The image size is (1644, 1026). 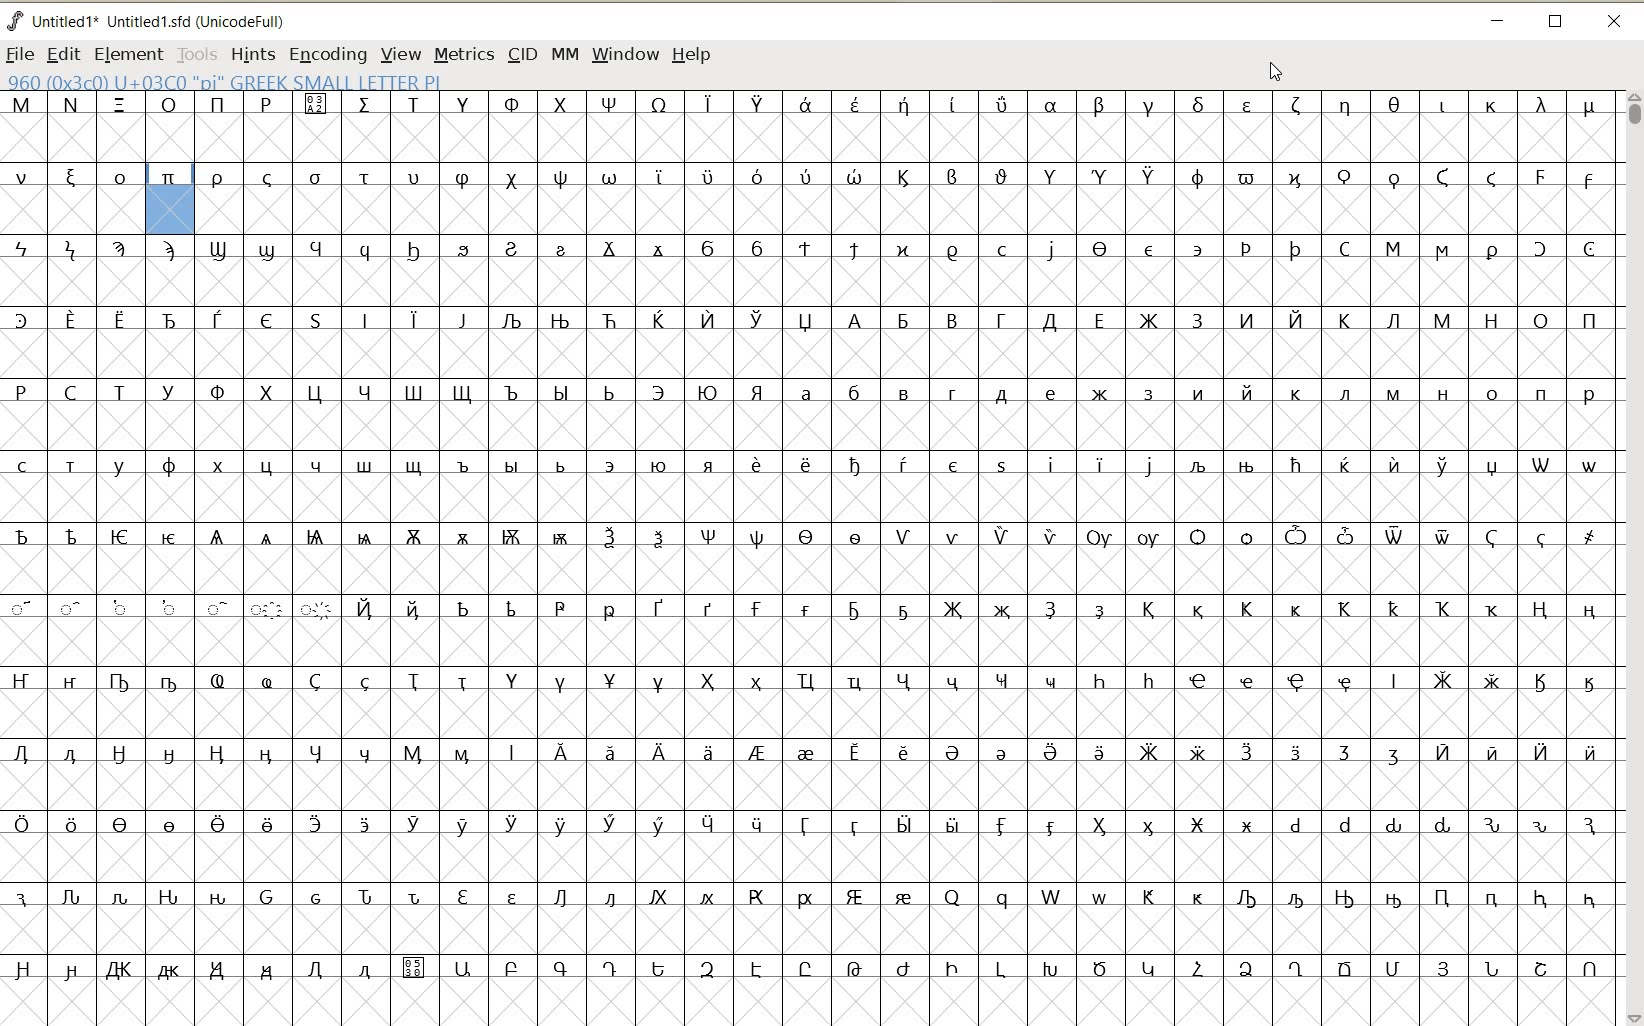 I want to click on GLYPHY INFO, so click(x=224, y=80).